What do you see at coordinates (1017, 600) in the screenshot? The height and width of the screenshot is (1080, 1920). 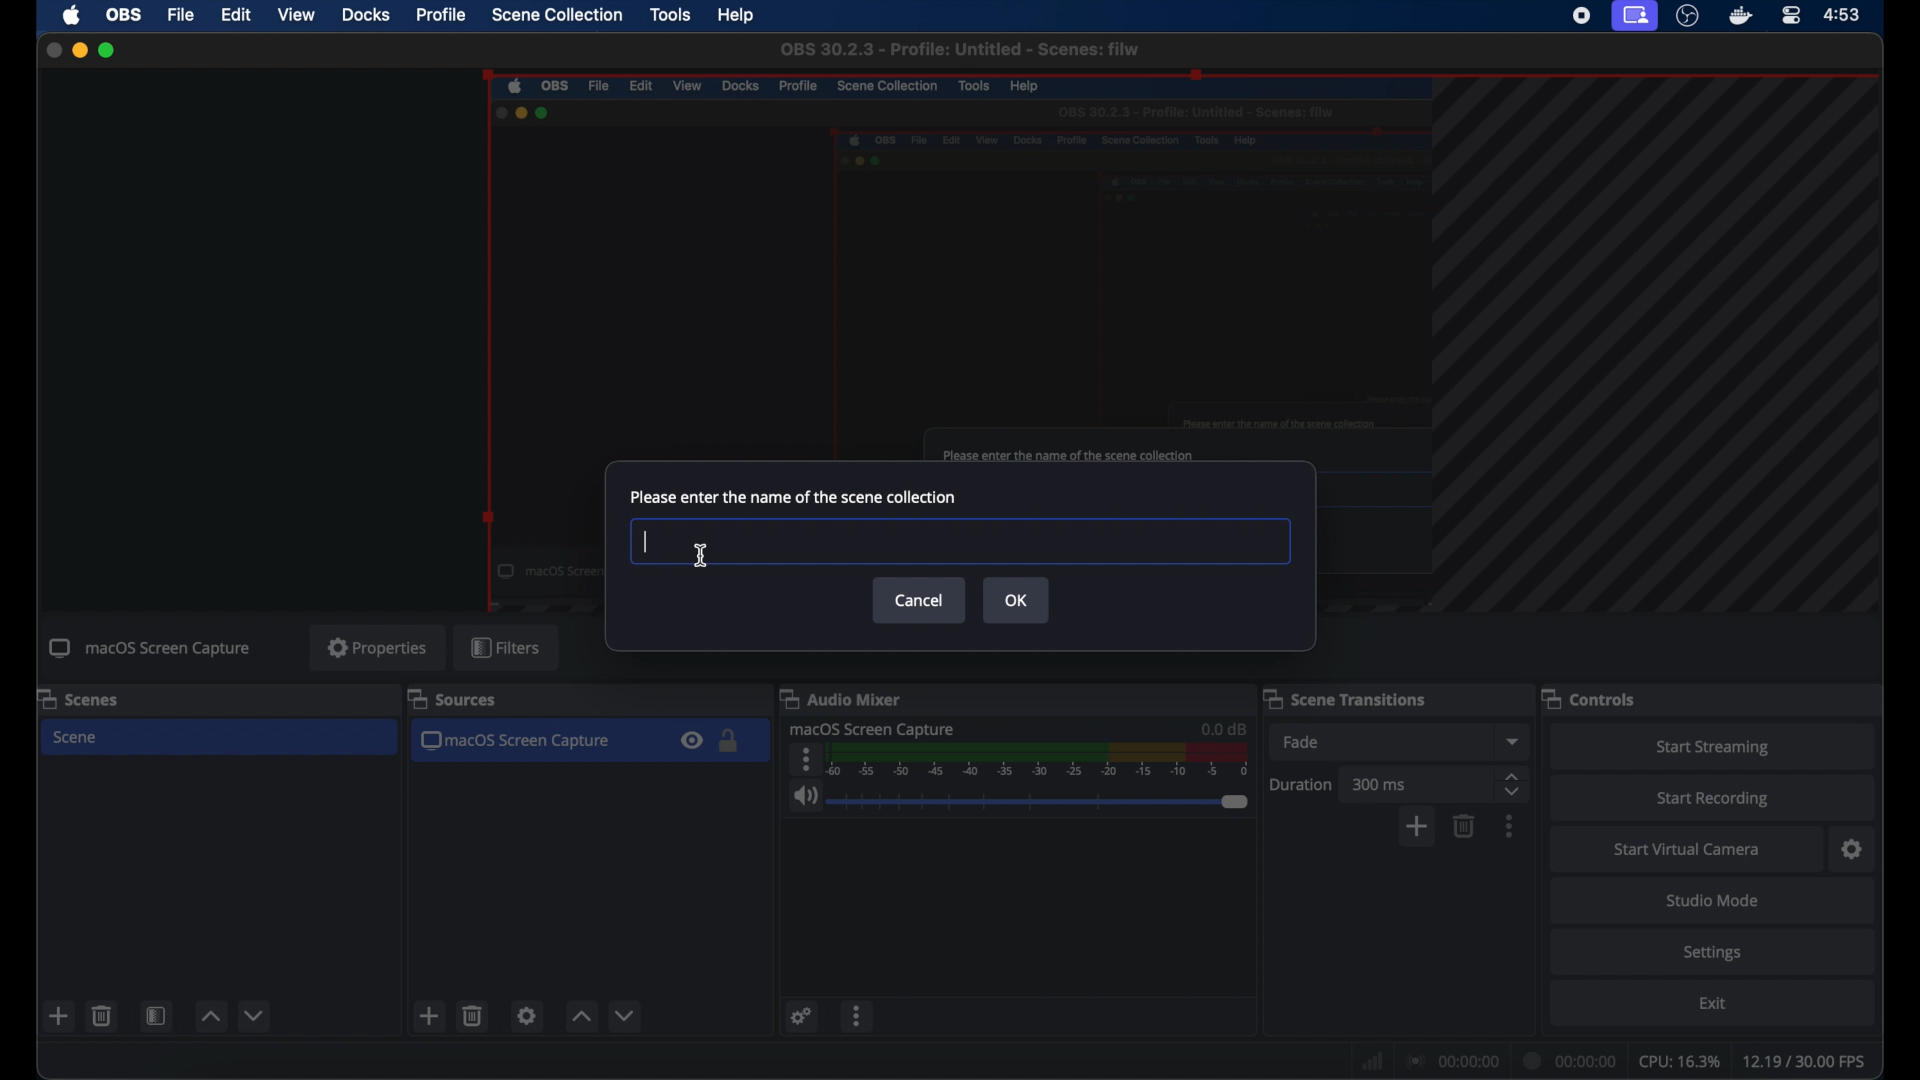 I see `ok` at bounding box center [1017, 600].